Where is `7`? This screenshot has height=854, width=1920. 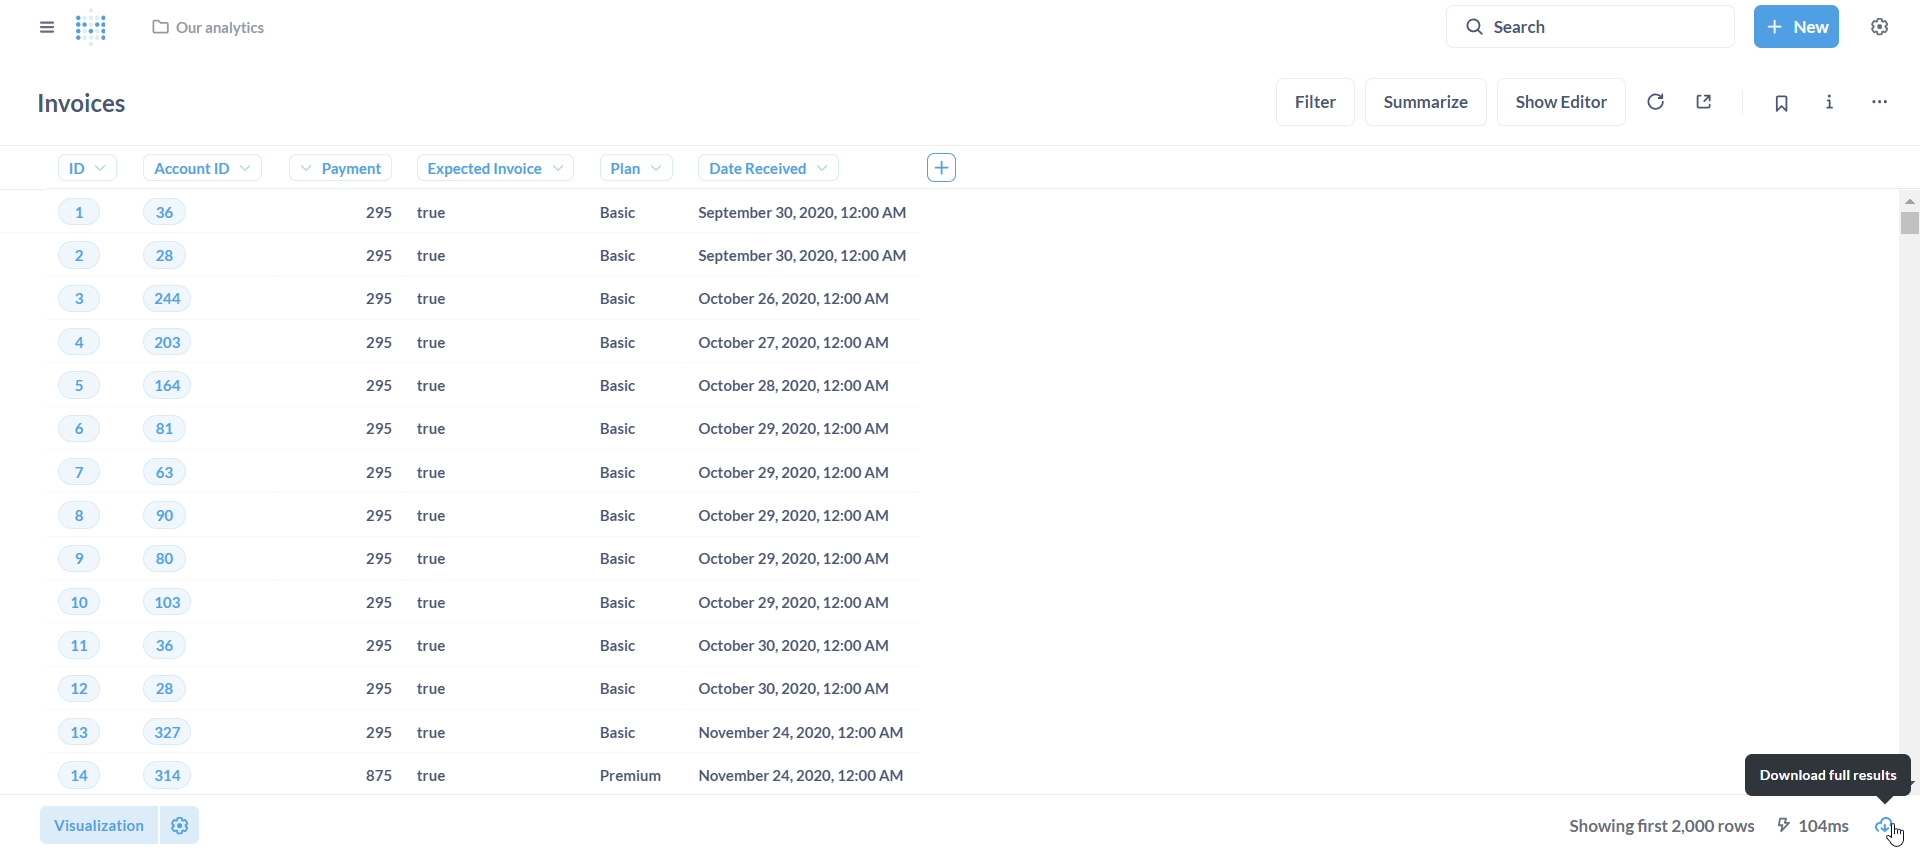 7 is located at coordinates (58, 473).